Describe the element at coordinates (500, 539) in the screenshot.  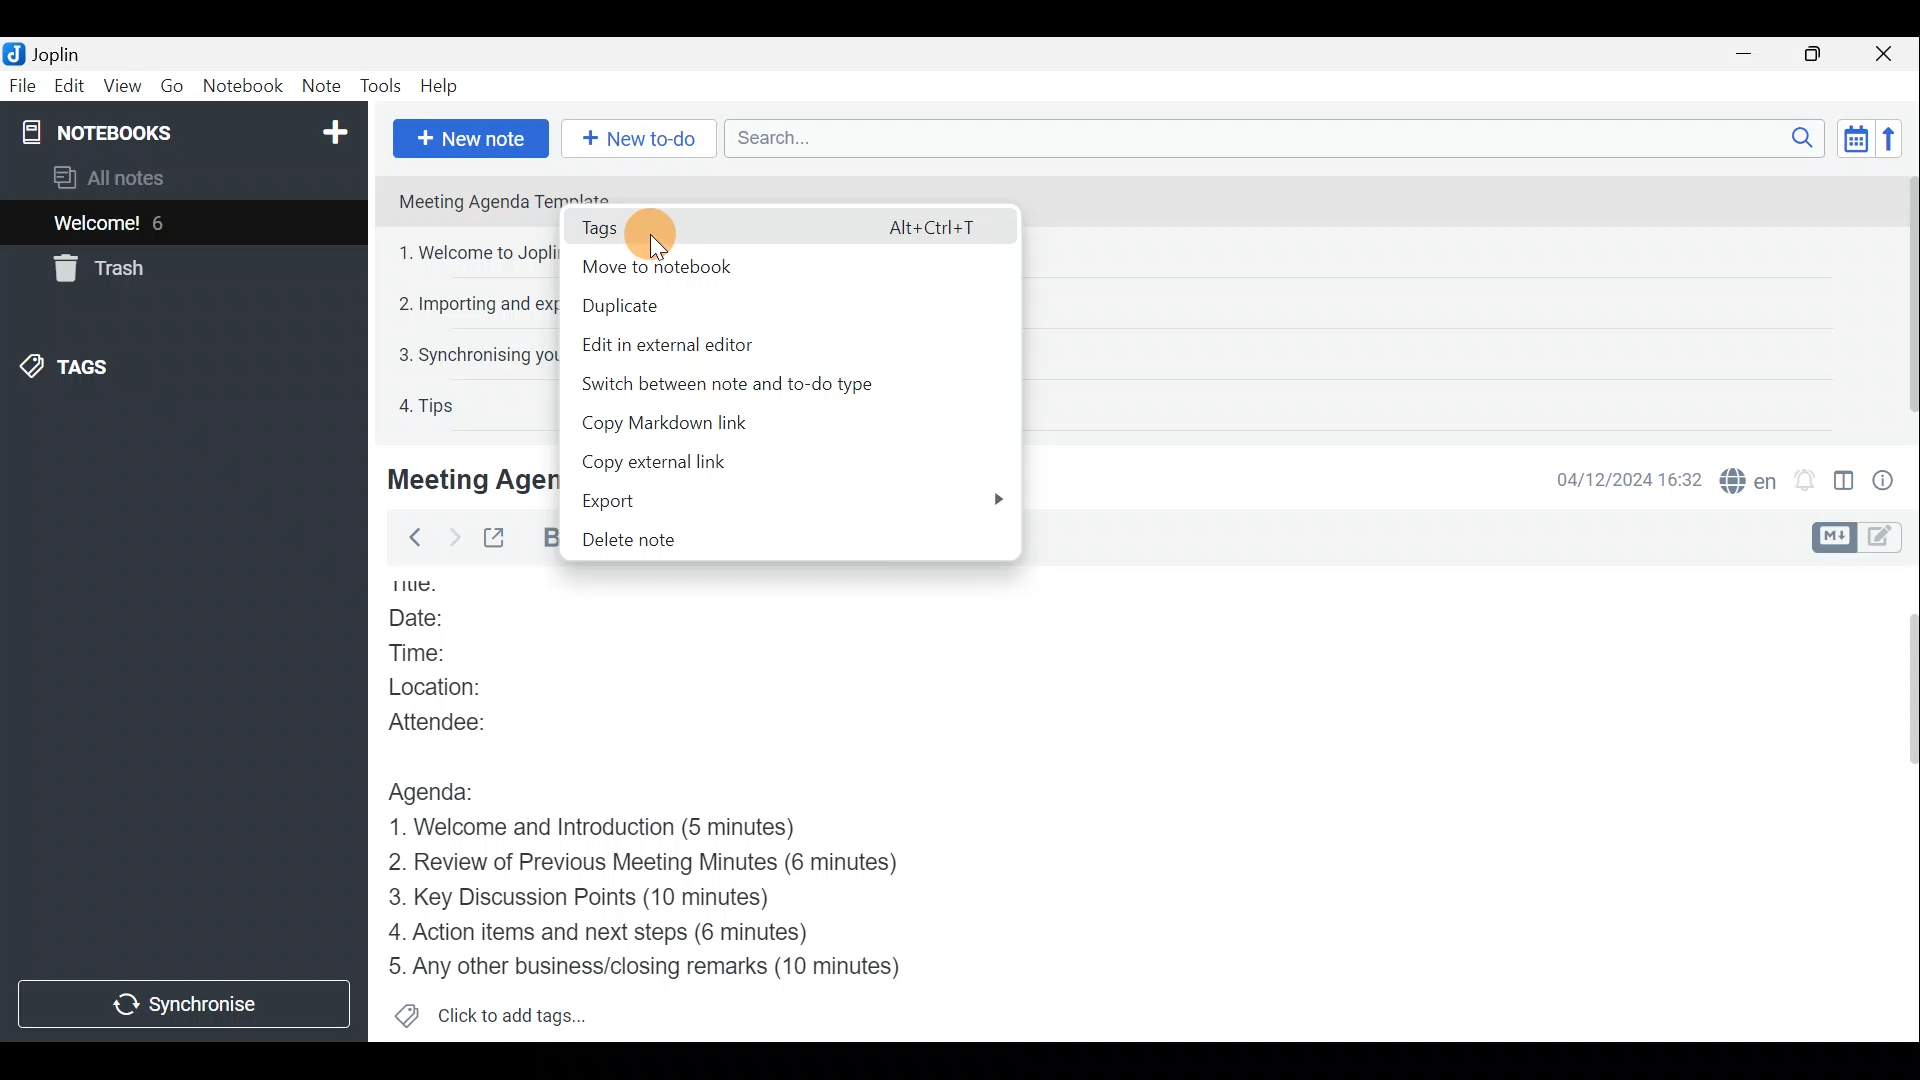
I see `Toggle external editing` at that location.